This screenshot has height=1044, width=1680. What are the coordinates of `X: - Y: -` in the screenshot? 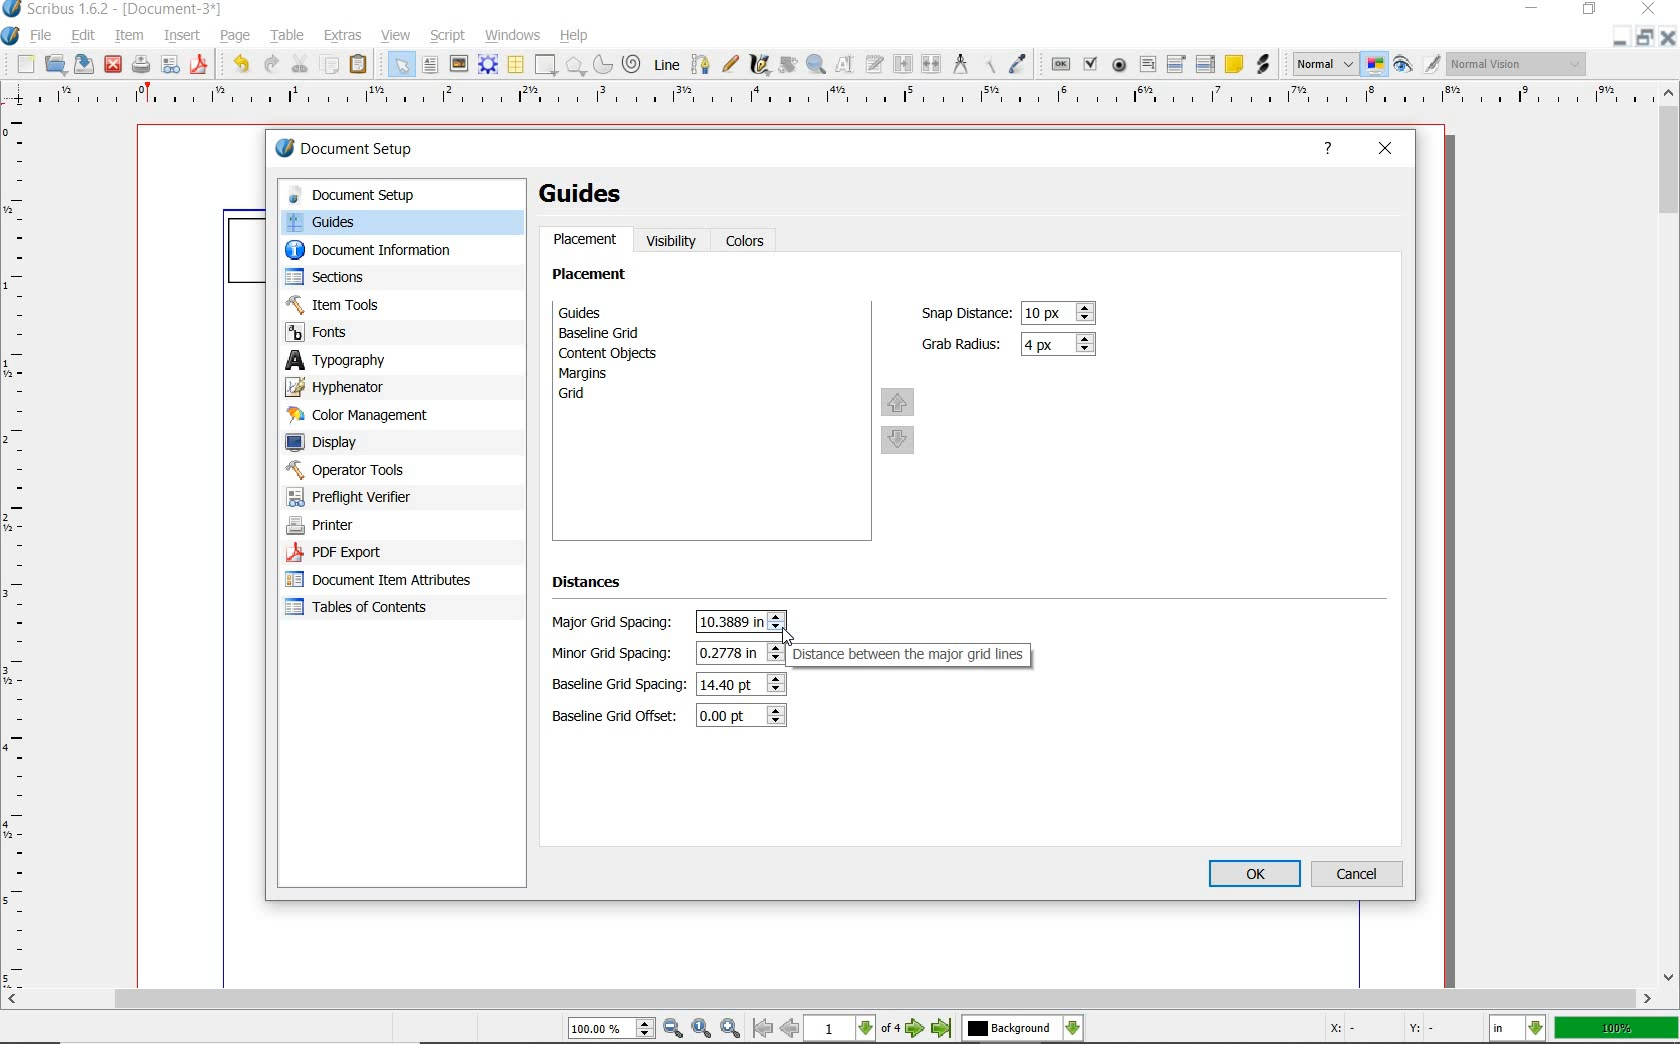 It's located at (1378, 1028).